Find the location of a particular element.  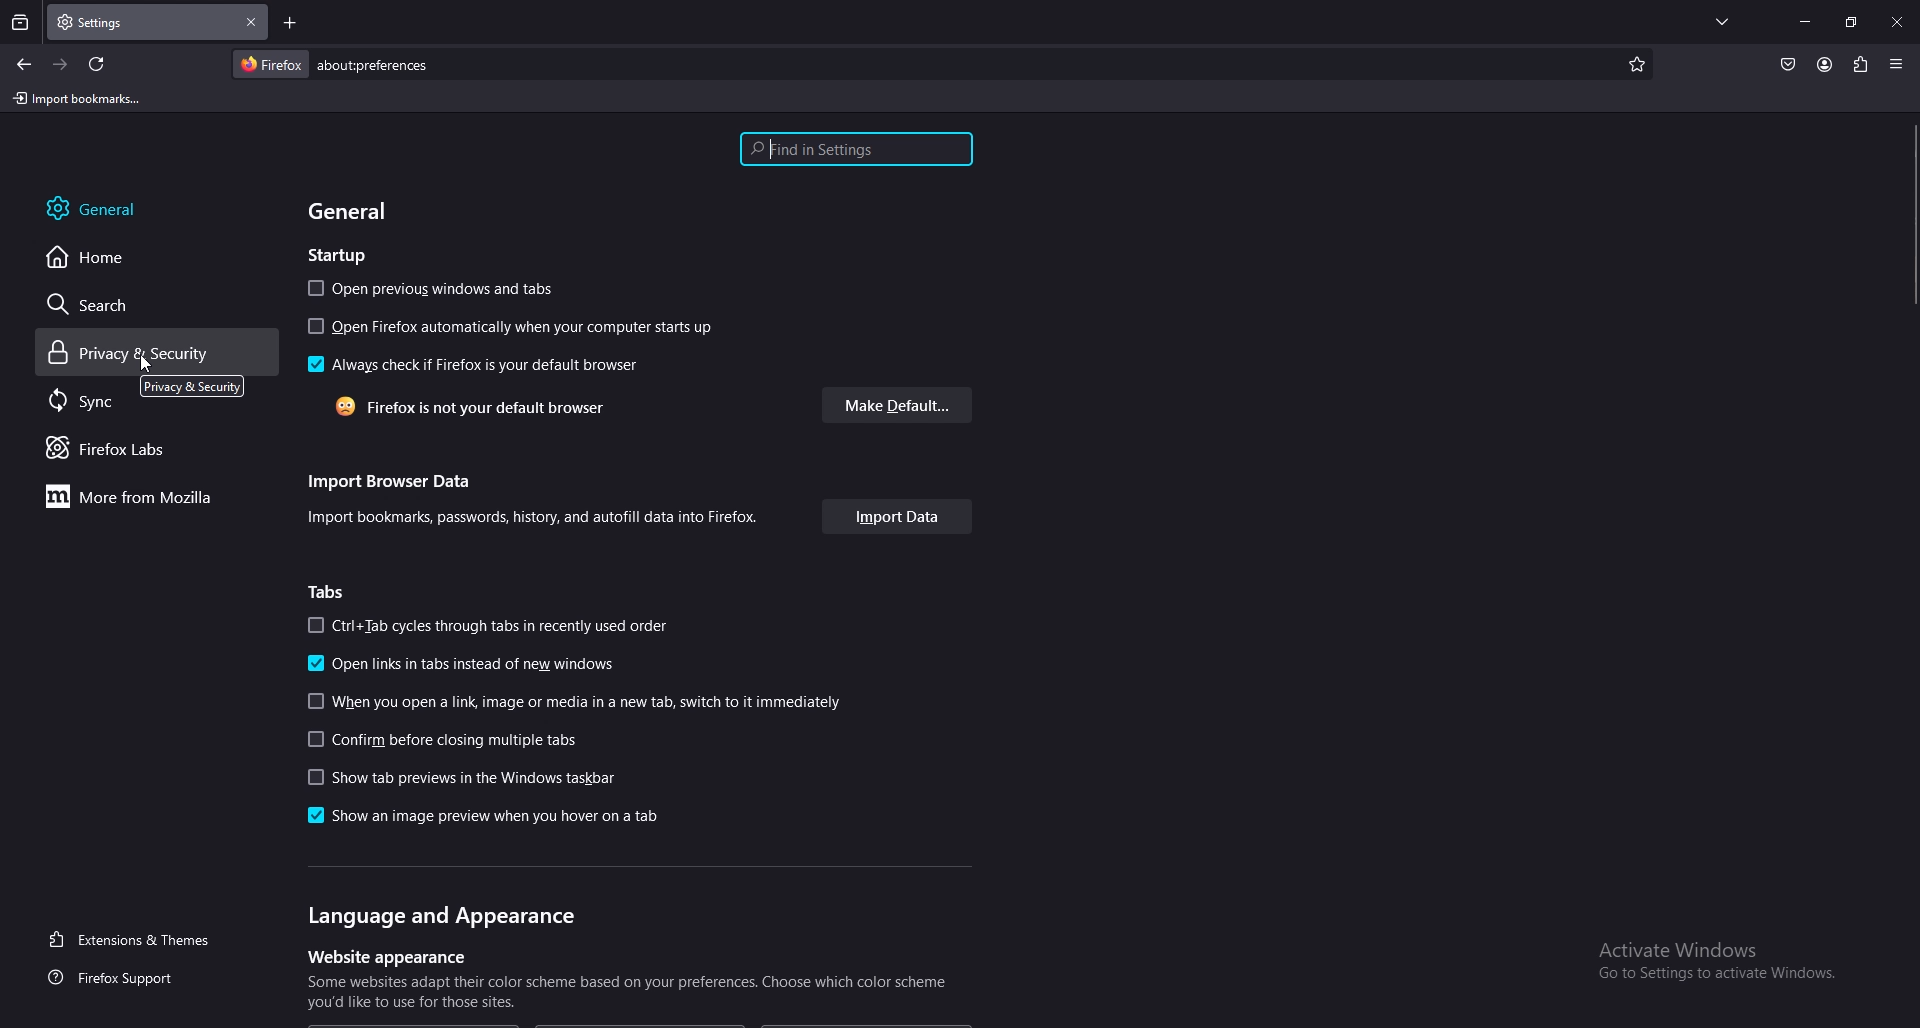

tooltip is located at coordinates (194, 387).